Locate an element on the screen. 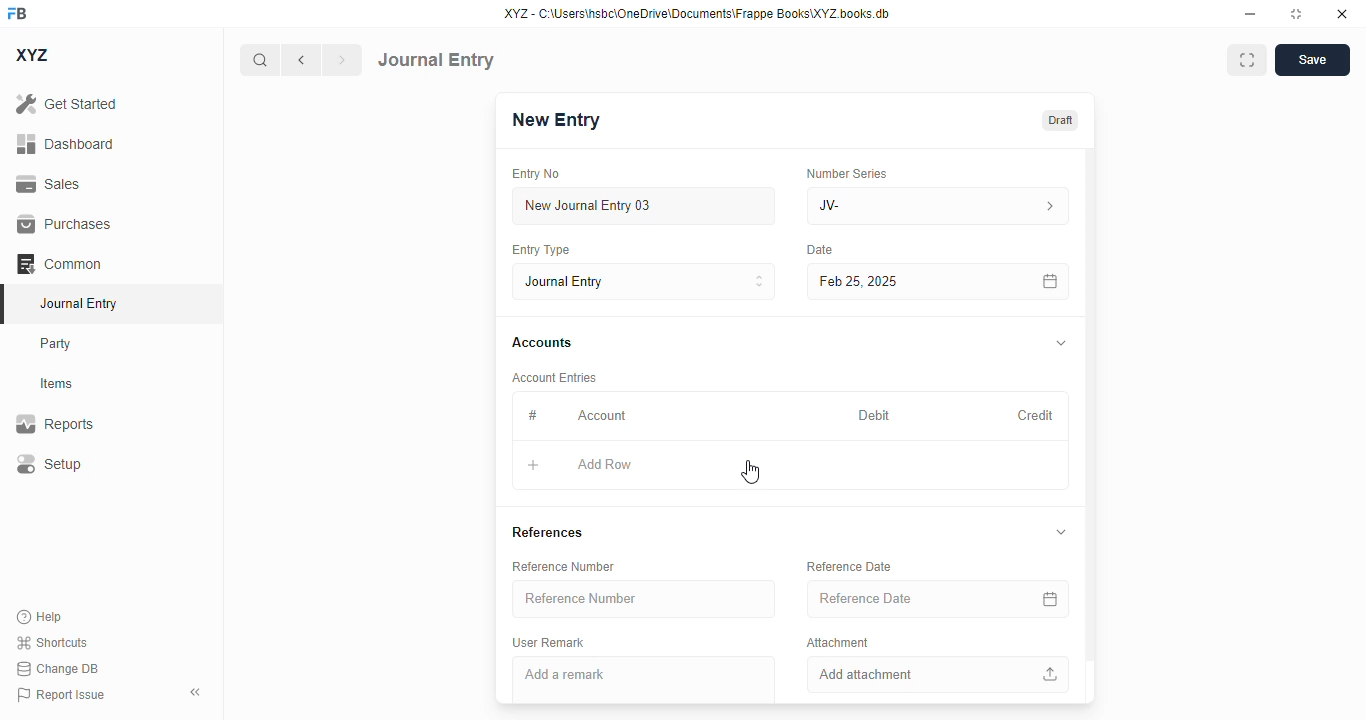 The width and height of the screenshot is (1366, 720). add is located at coordinates (533, 465).